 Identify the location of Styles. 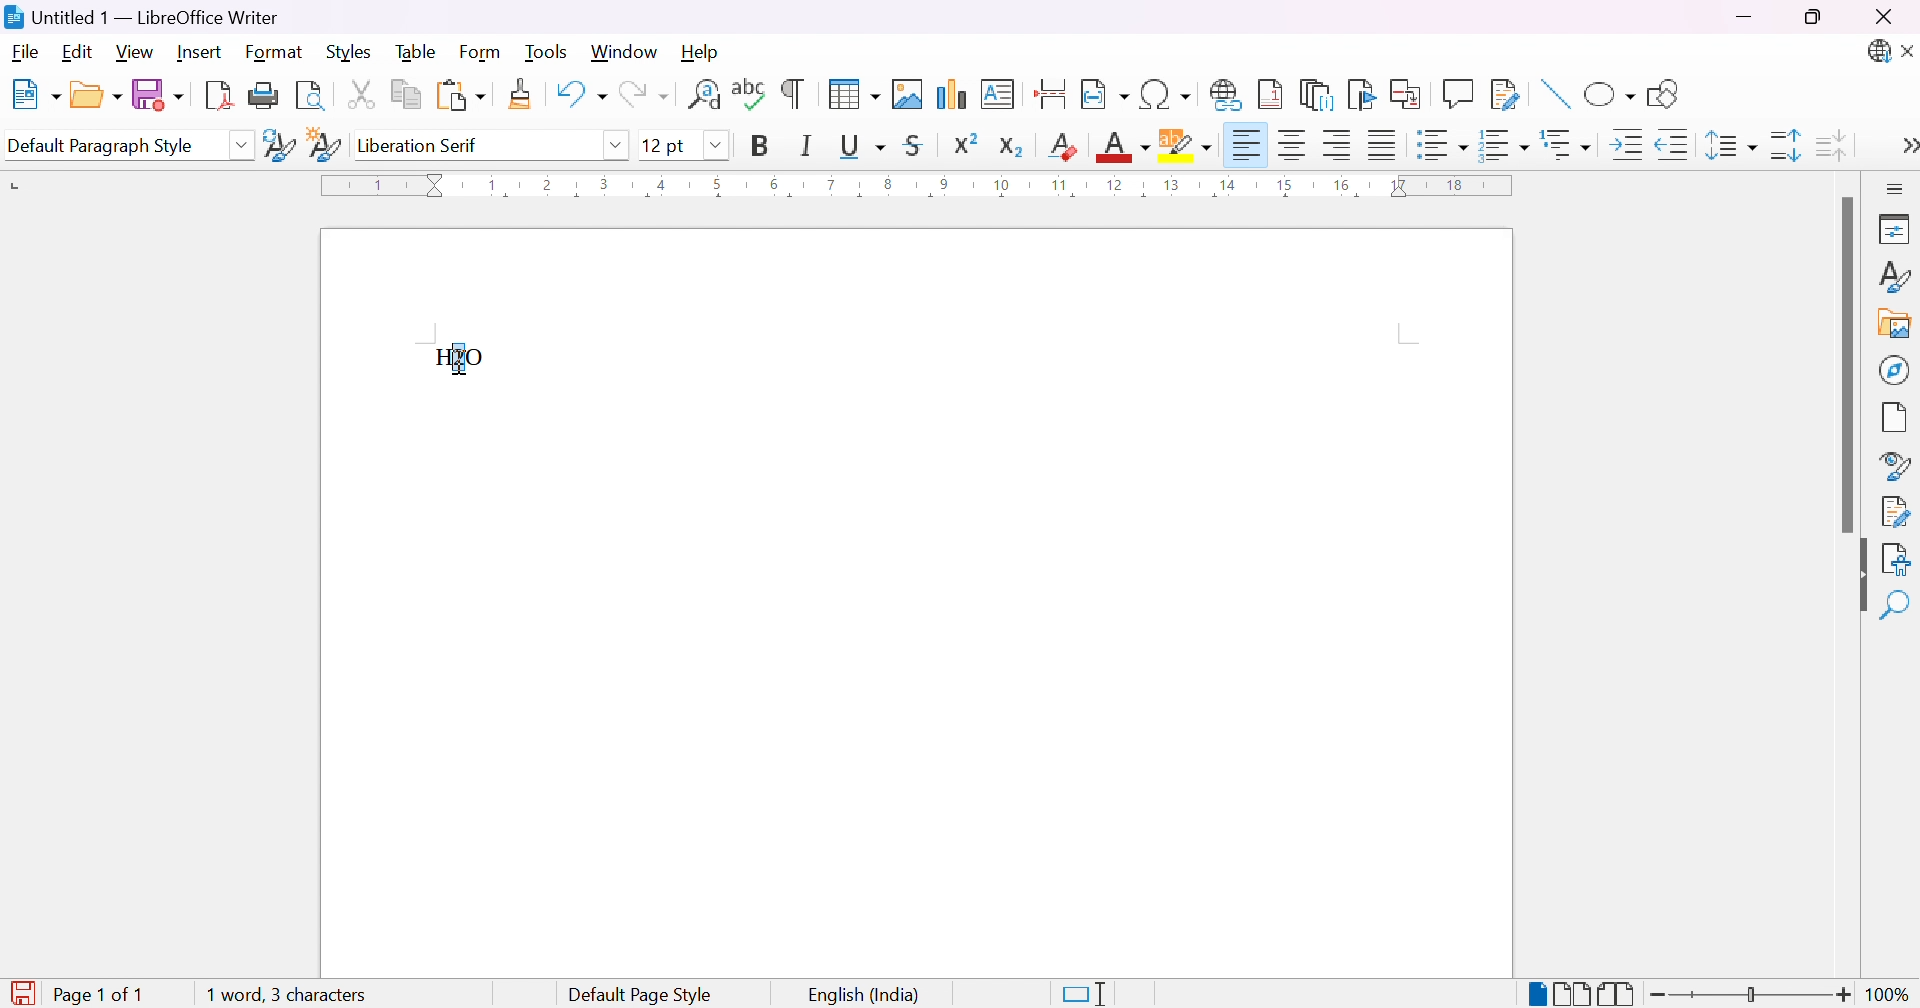
(1893, 282).